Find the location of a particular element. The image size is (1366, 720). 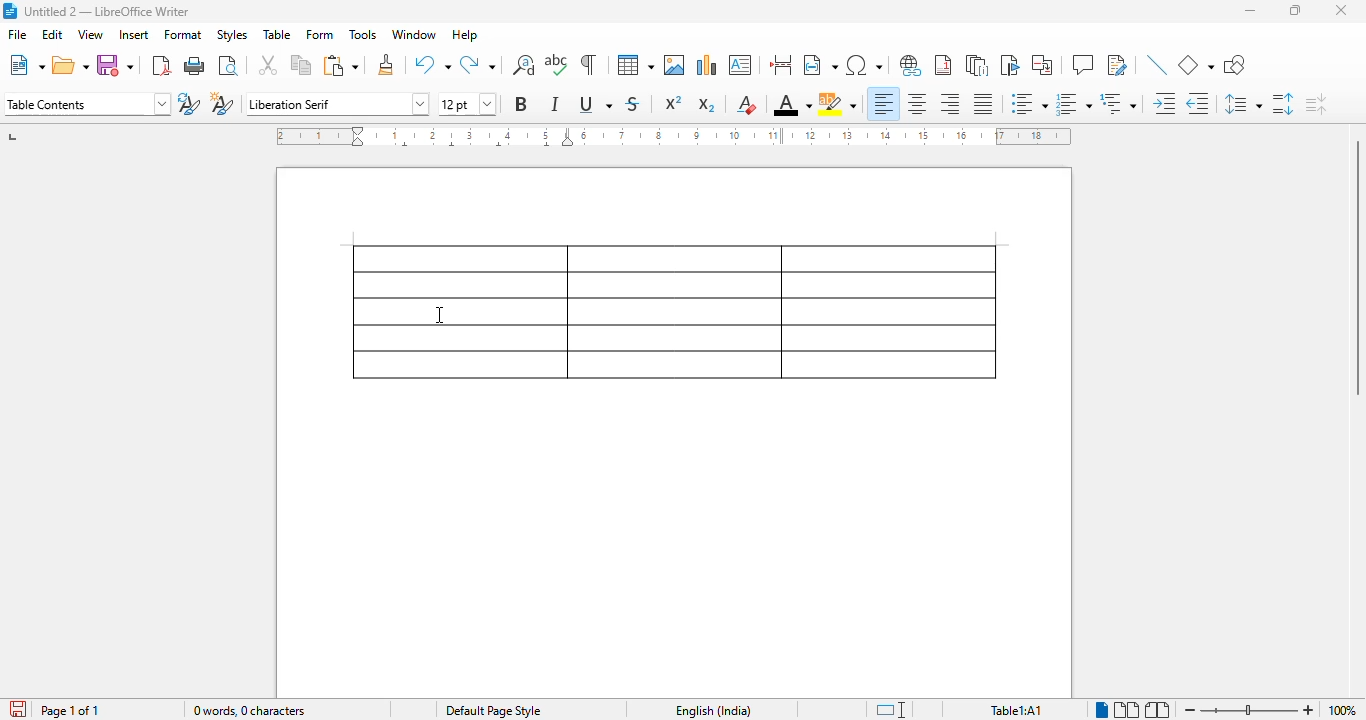

align right is located at coordinates (949, 104).